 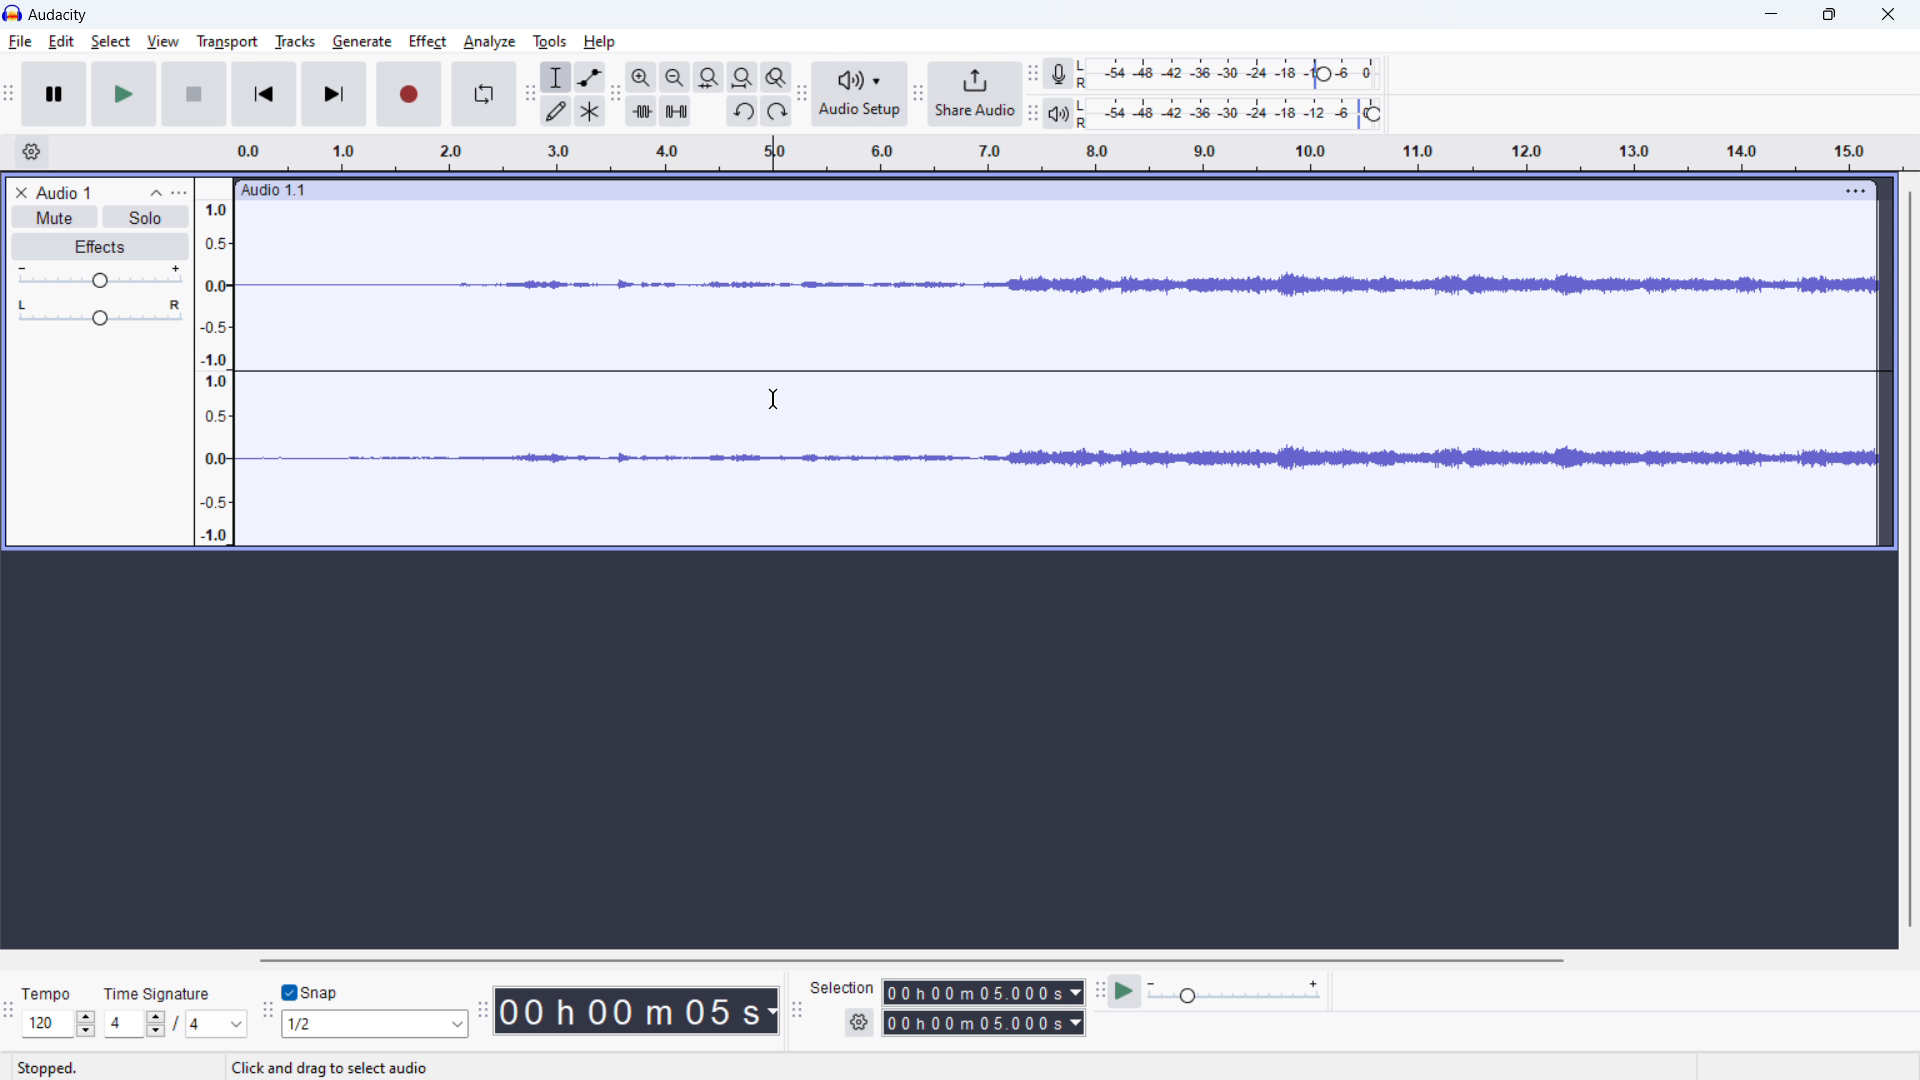 I want to click on share audio toolbar, so click(x=918, y=93).